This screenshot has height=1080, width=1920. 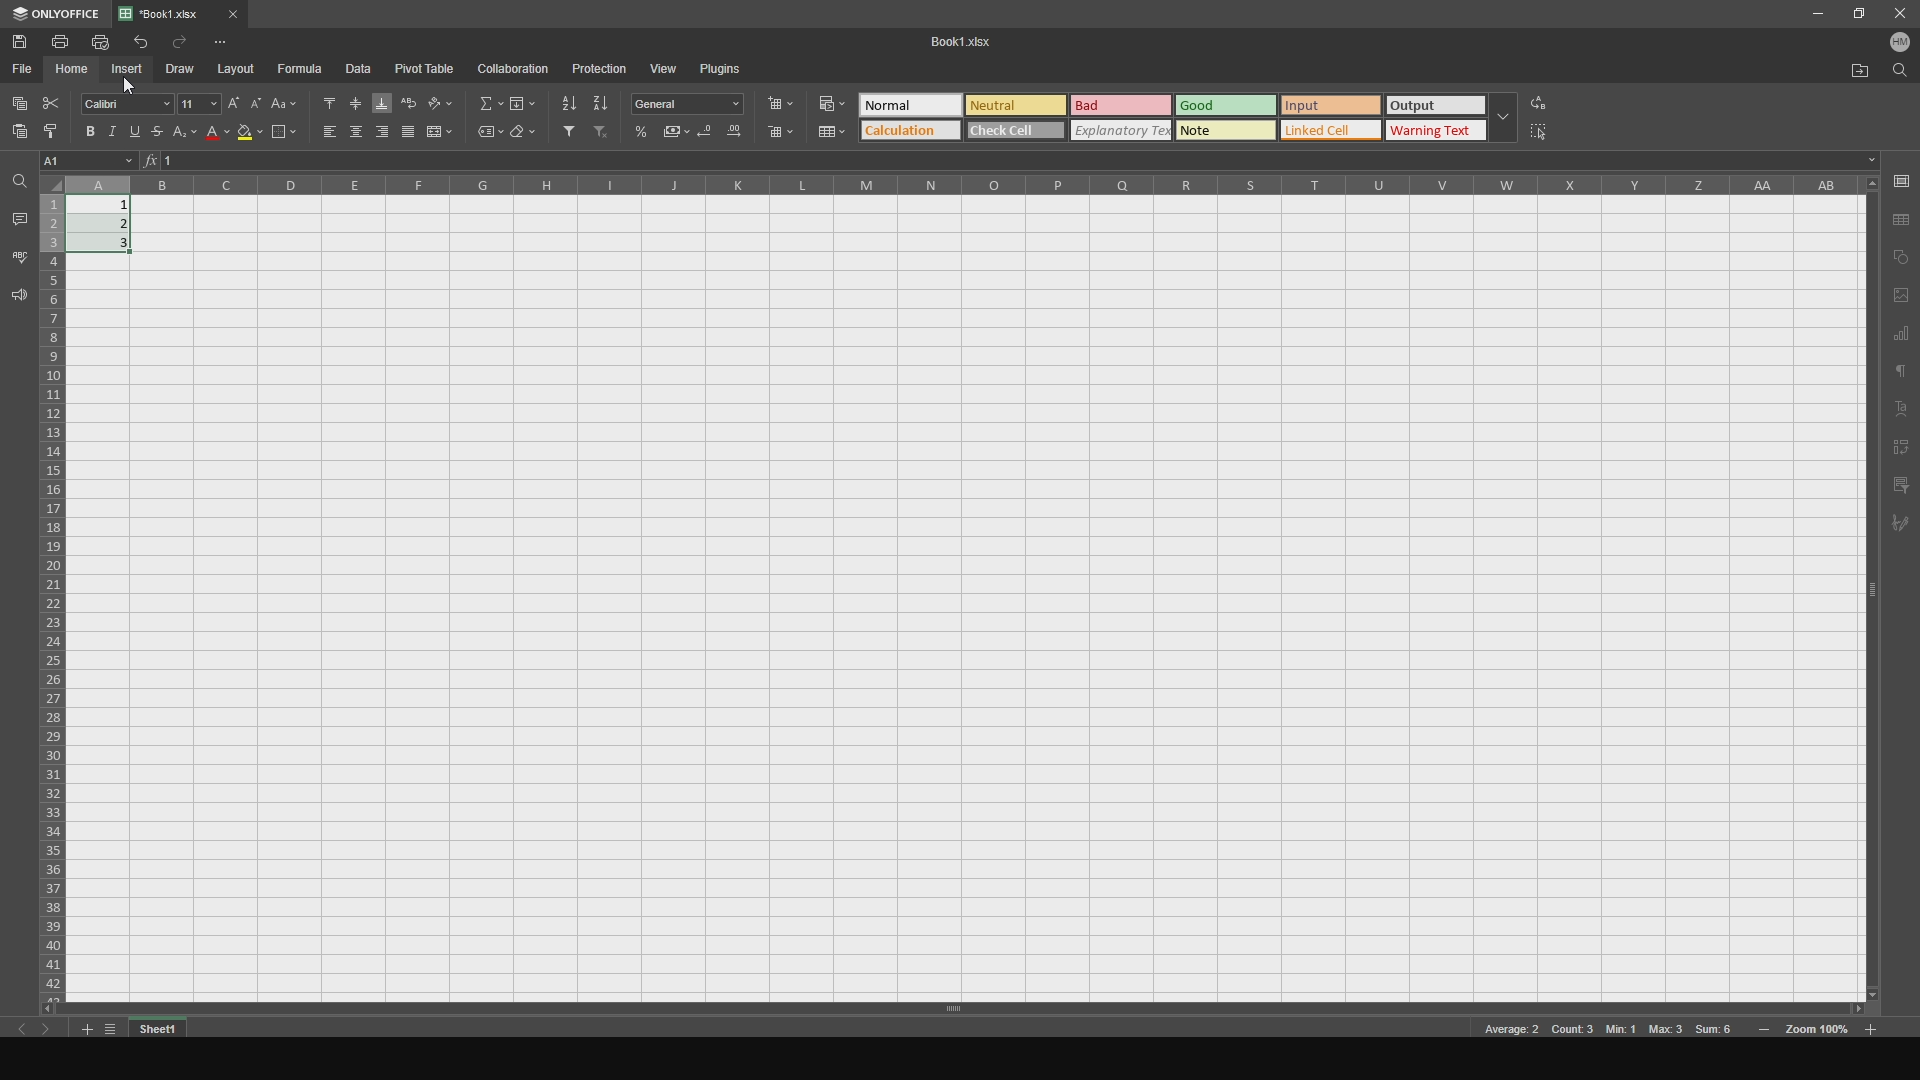 What do you see at coordinates (365, 69) in the screenshot?
I see `data` at bounding box center [365, 69].